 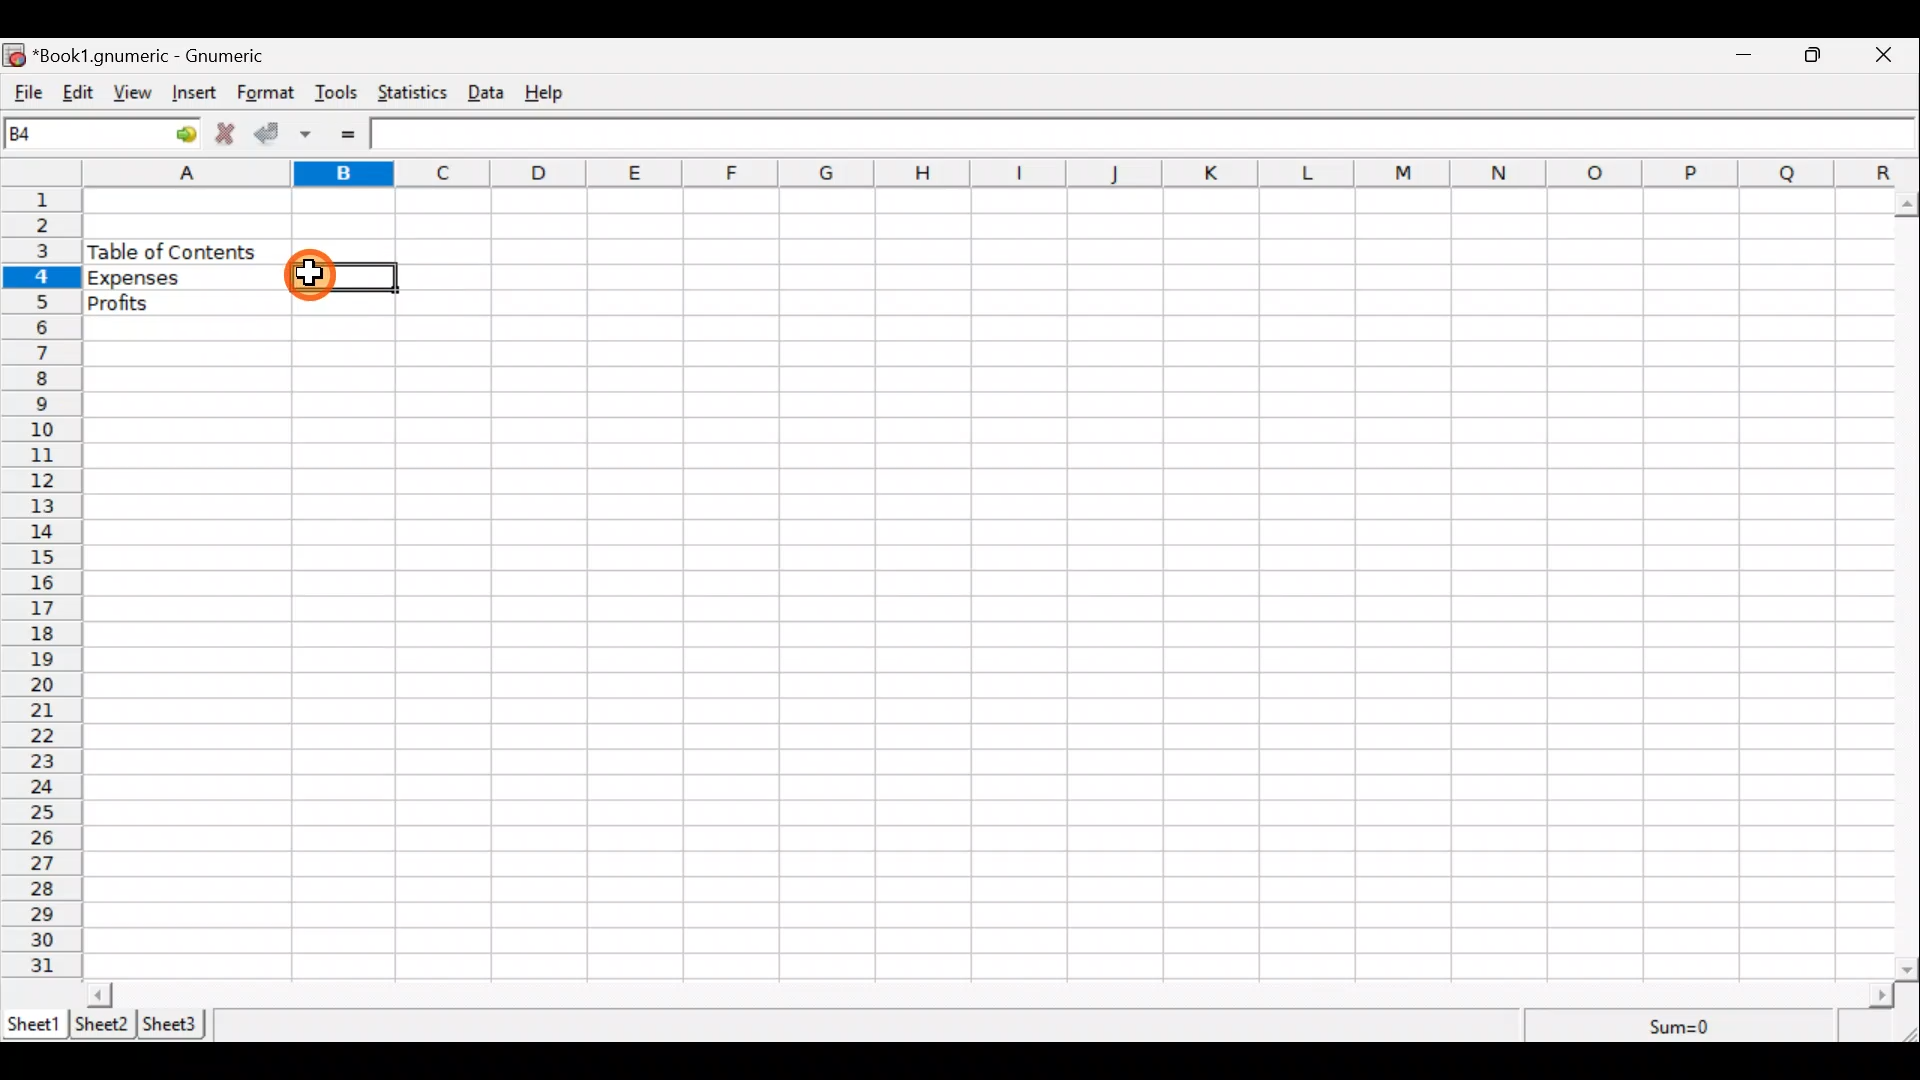 What do you see at coordinates (272, 135) in the screenshot?
I see `Accept change` at bounding box center [272, 135].